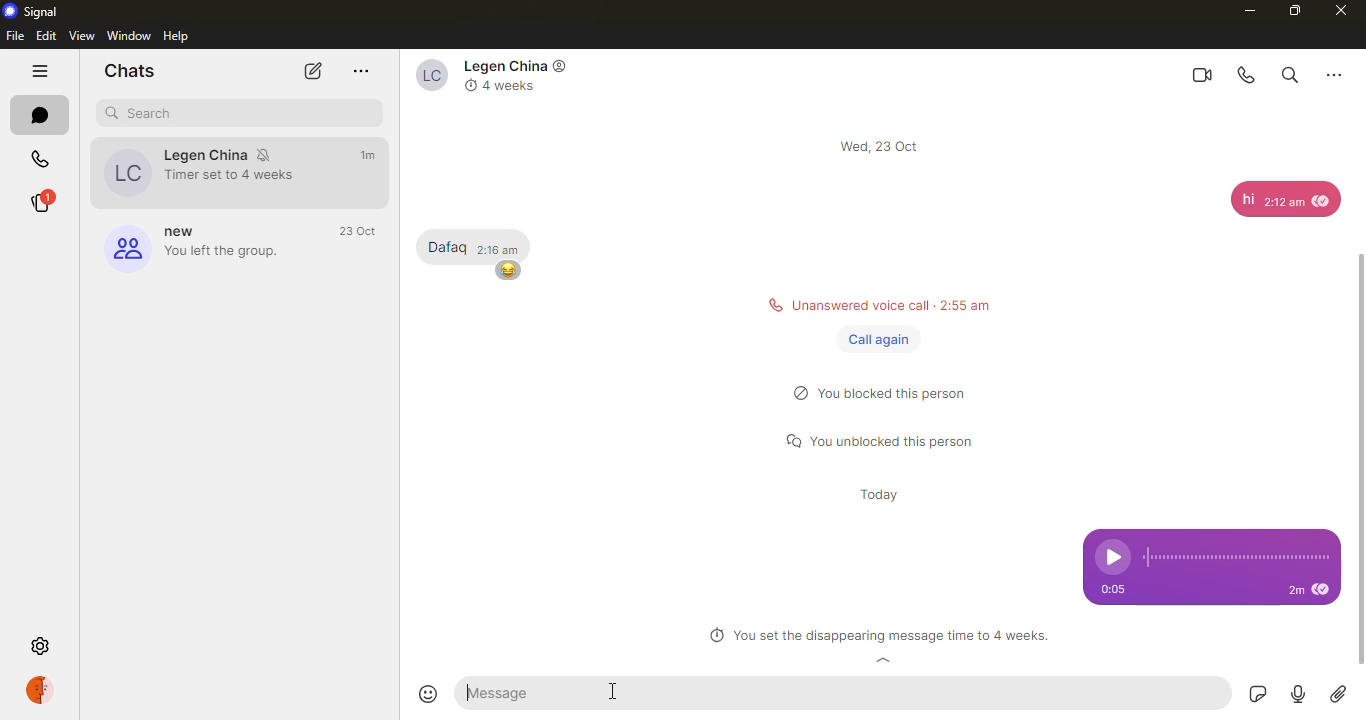  I want to click on Legen China LC  Timer set to 4 weeks, so click(194, 172).